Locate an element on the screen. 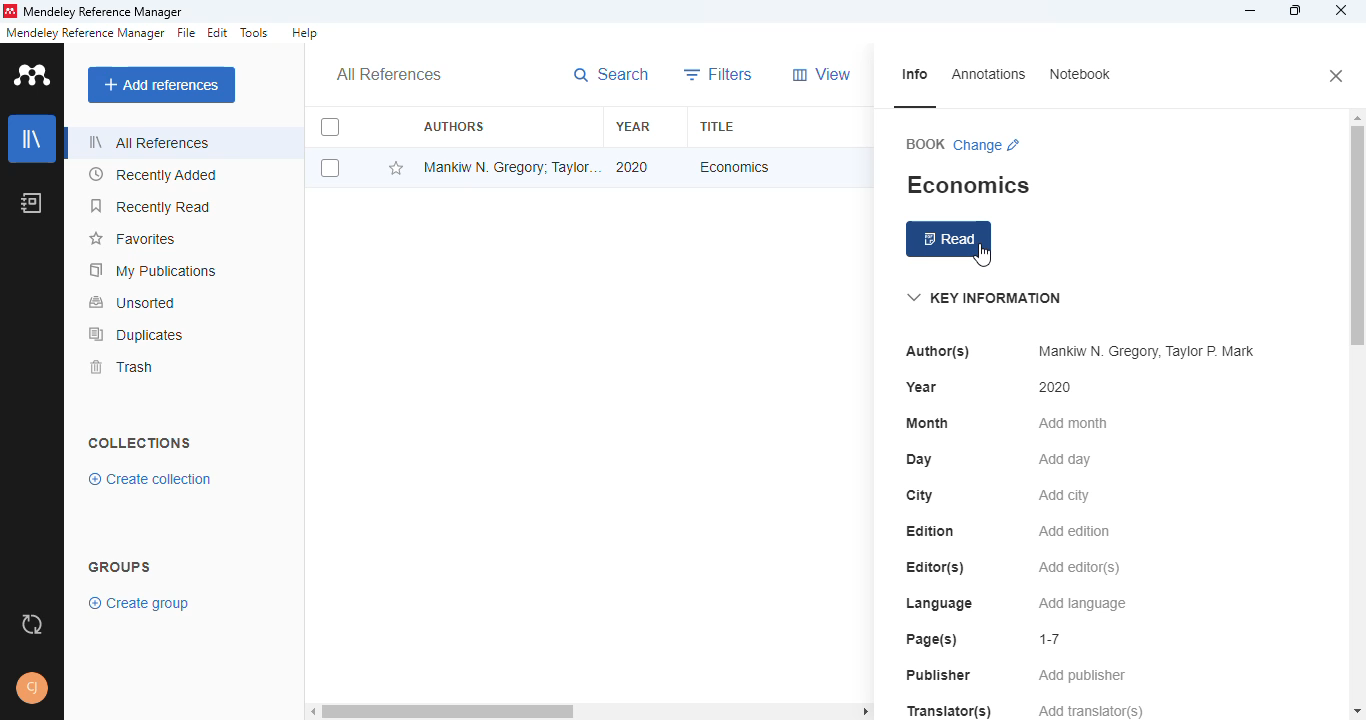 Image resolution: width=1366 pixels, height=720 pixels. add month is located at coordinates (1073, 423).